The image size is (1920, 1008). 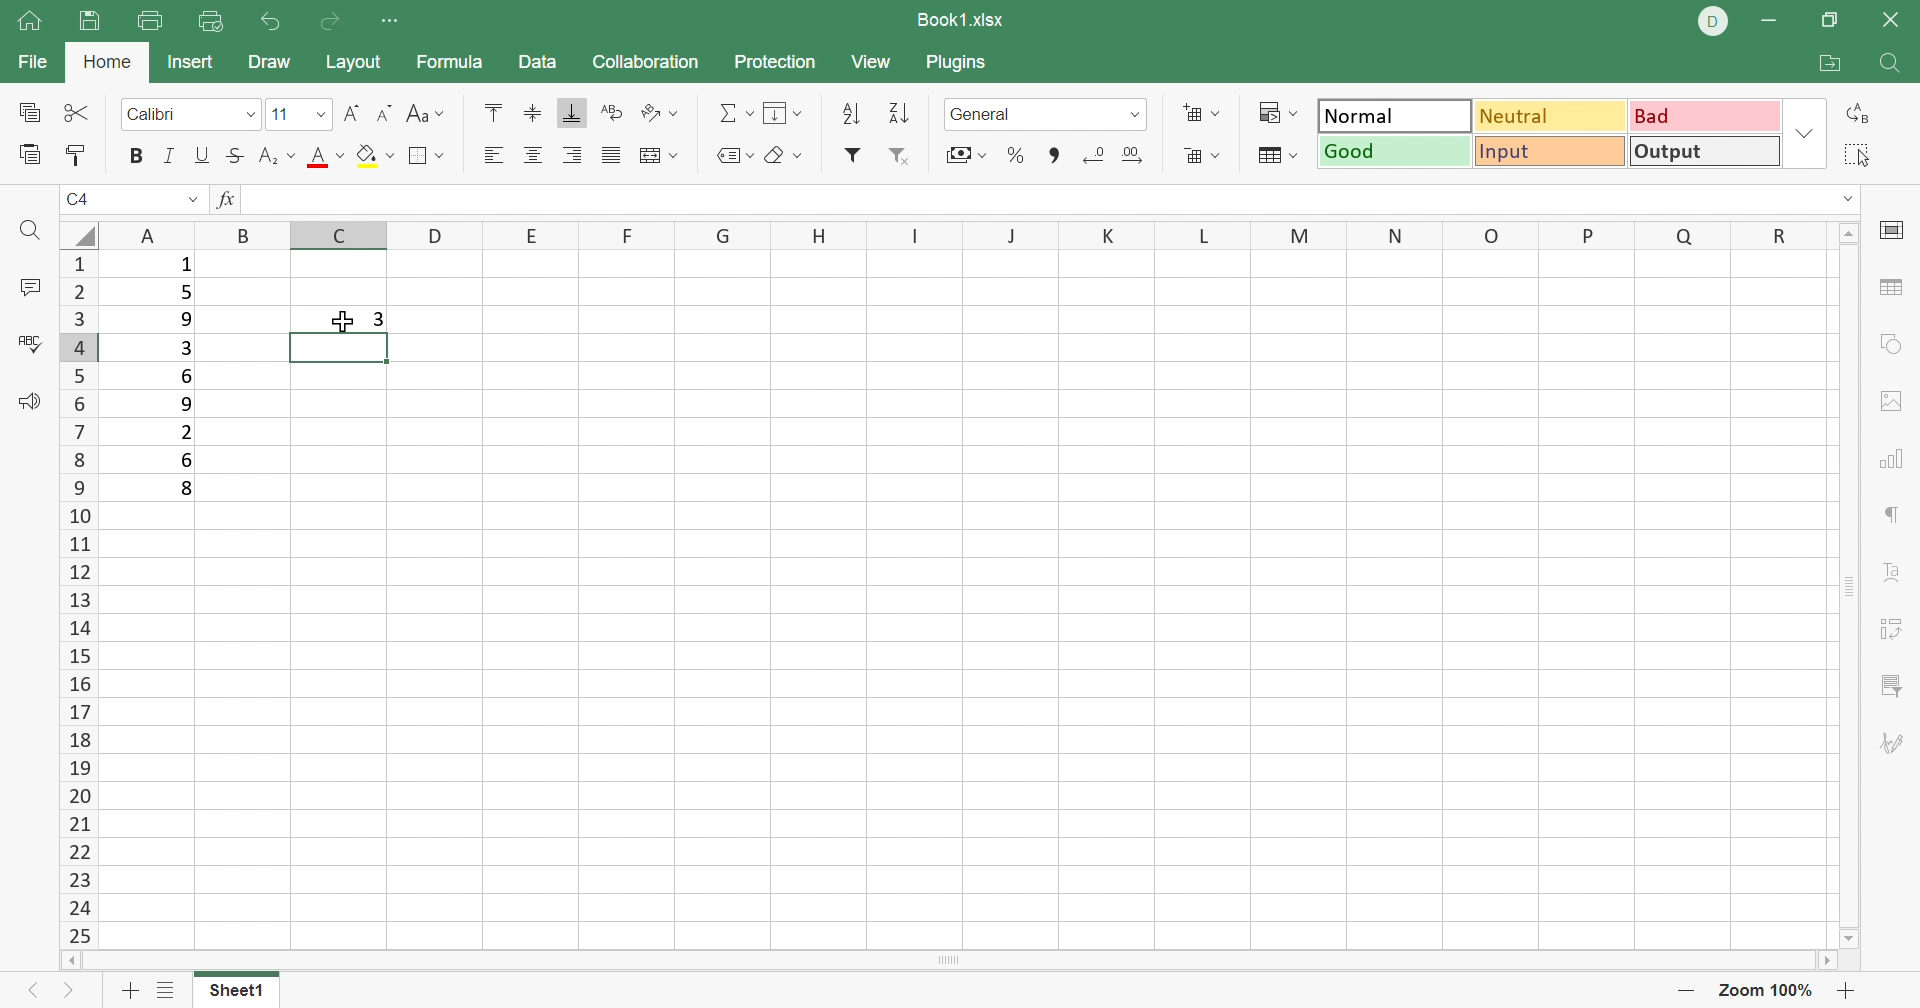 I want to click on , so click(x=186, y=294).